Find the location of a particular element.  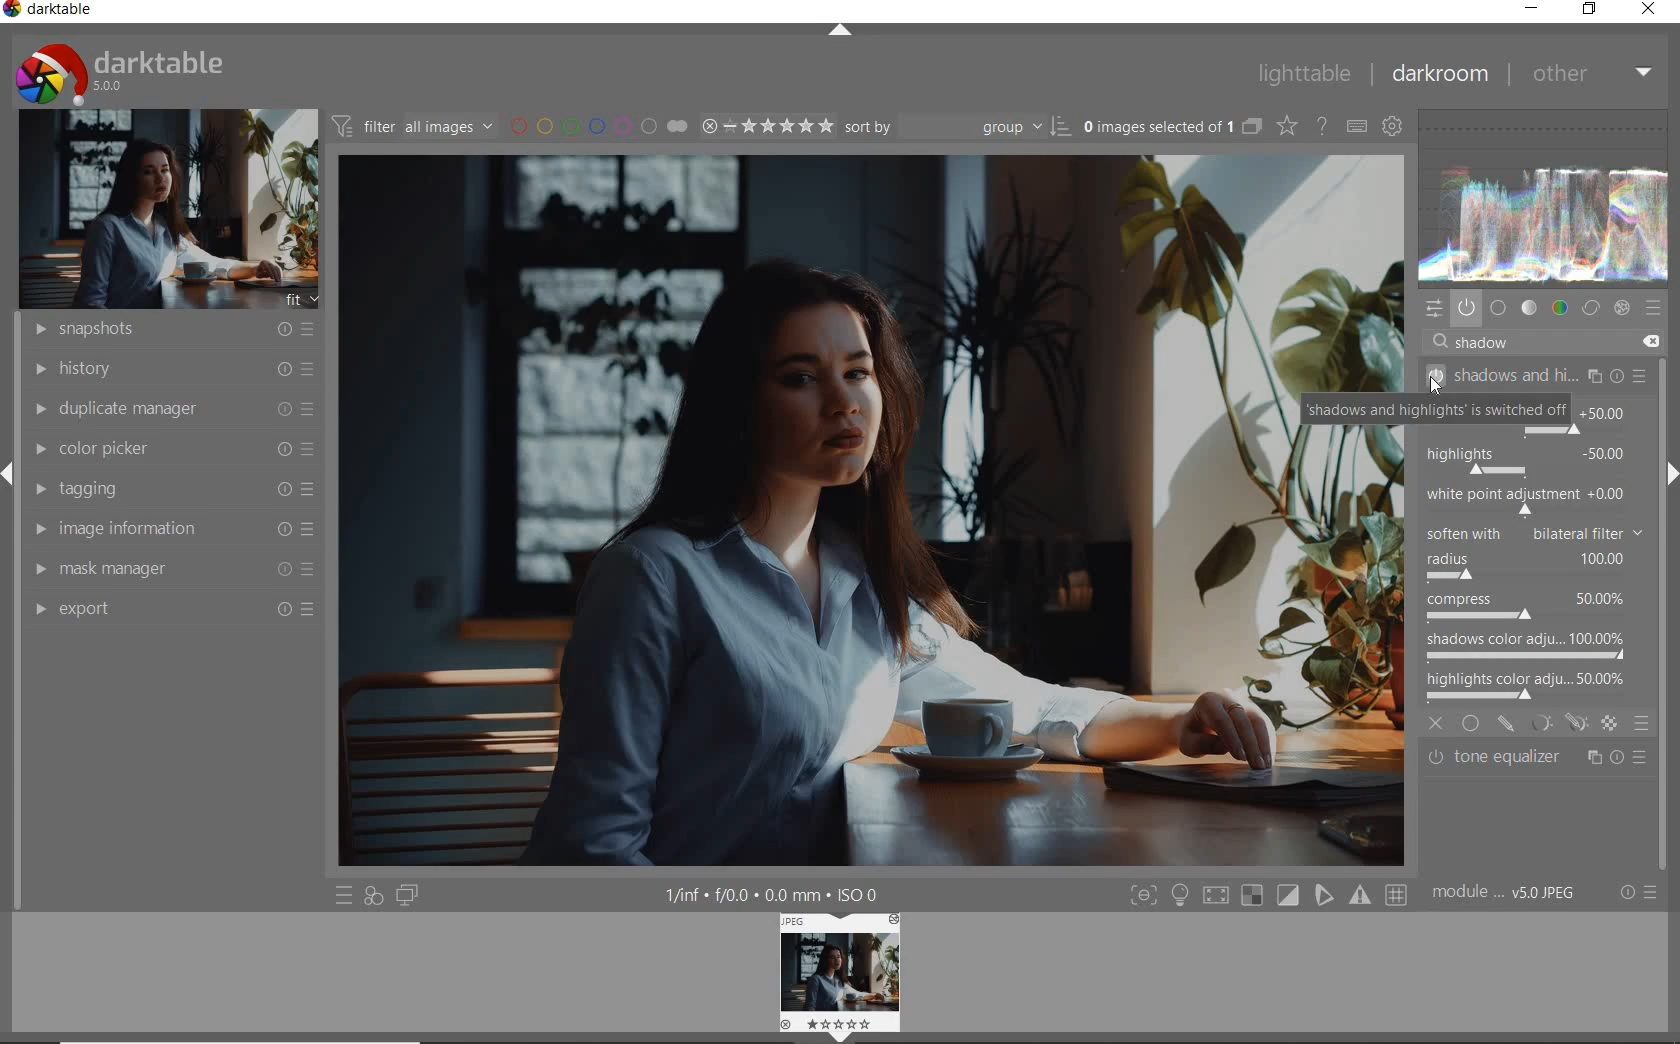

export is located at coordinates (171, 609).